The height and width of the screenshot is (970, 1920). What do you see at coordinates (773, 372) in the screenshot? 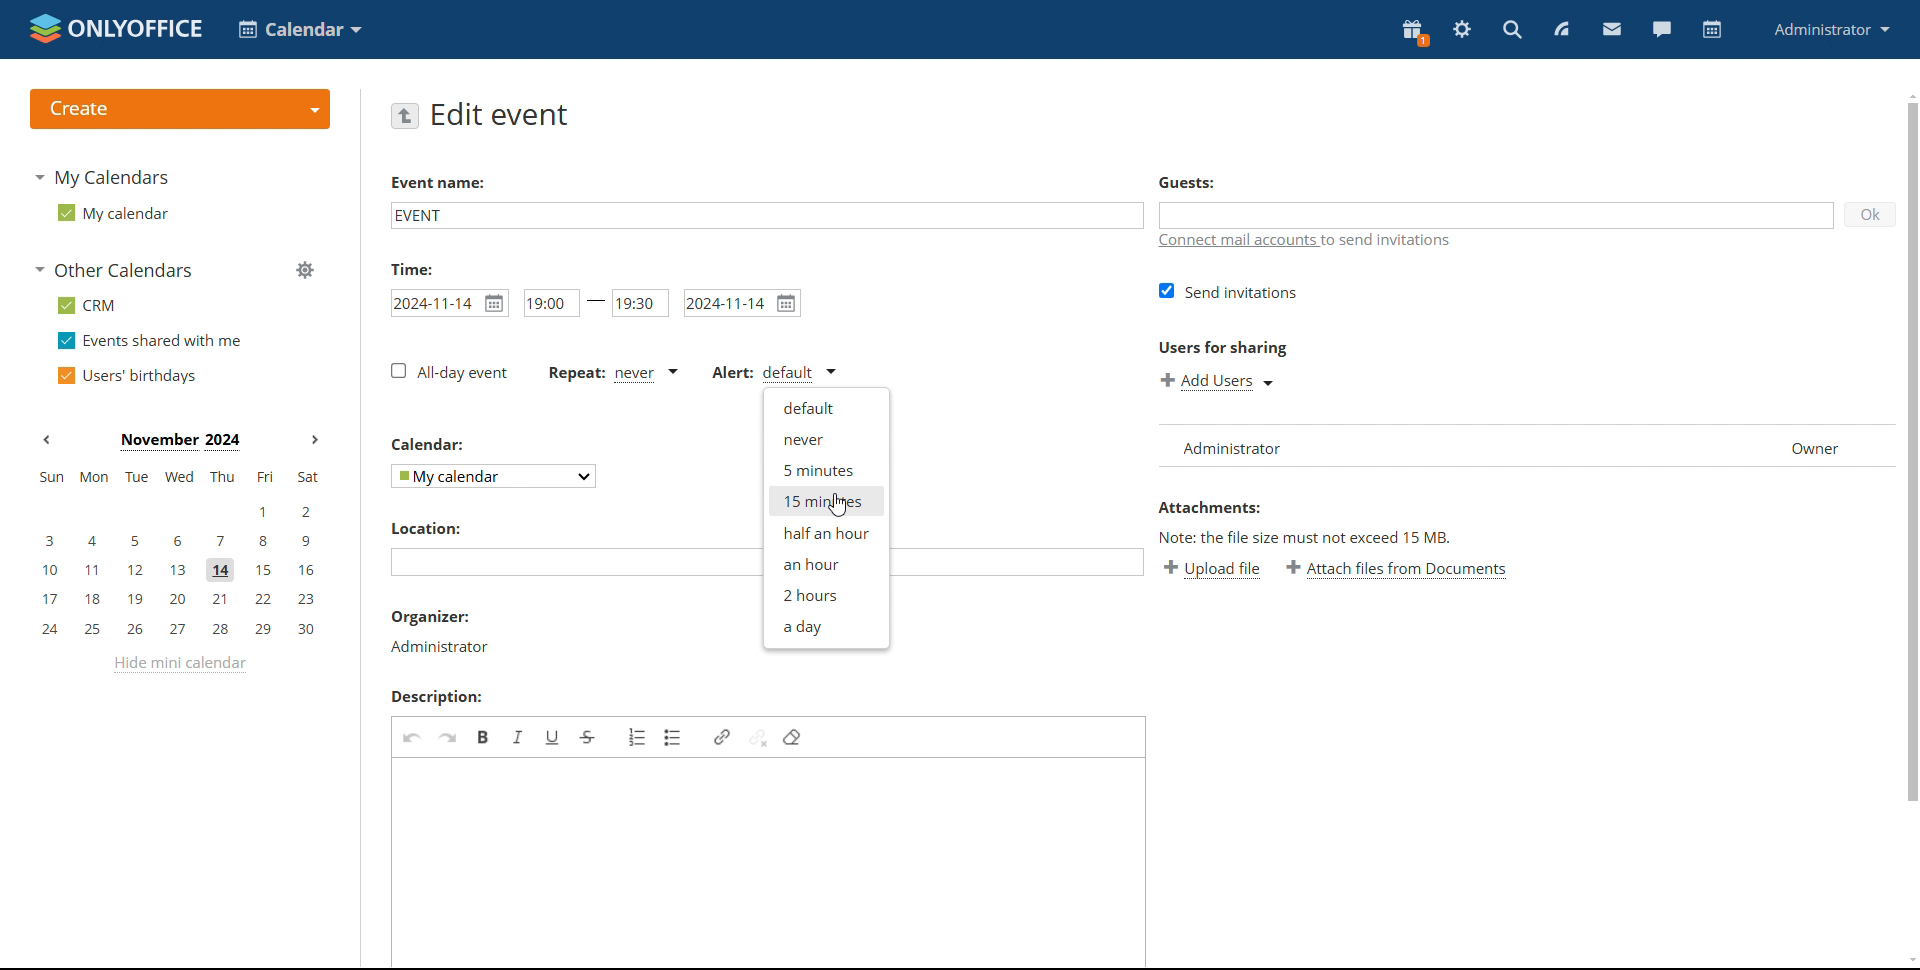
I see `alert type` at bounding box center [773, 372].